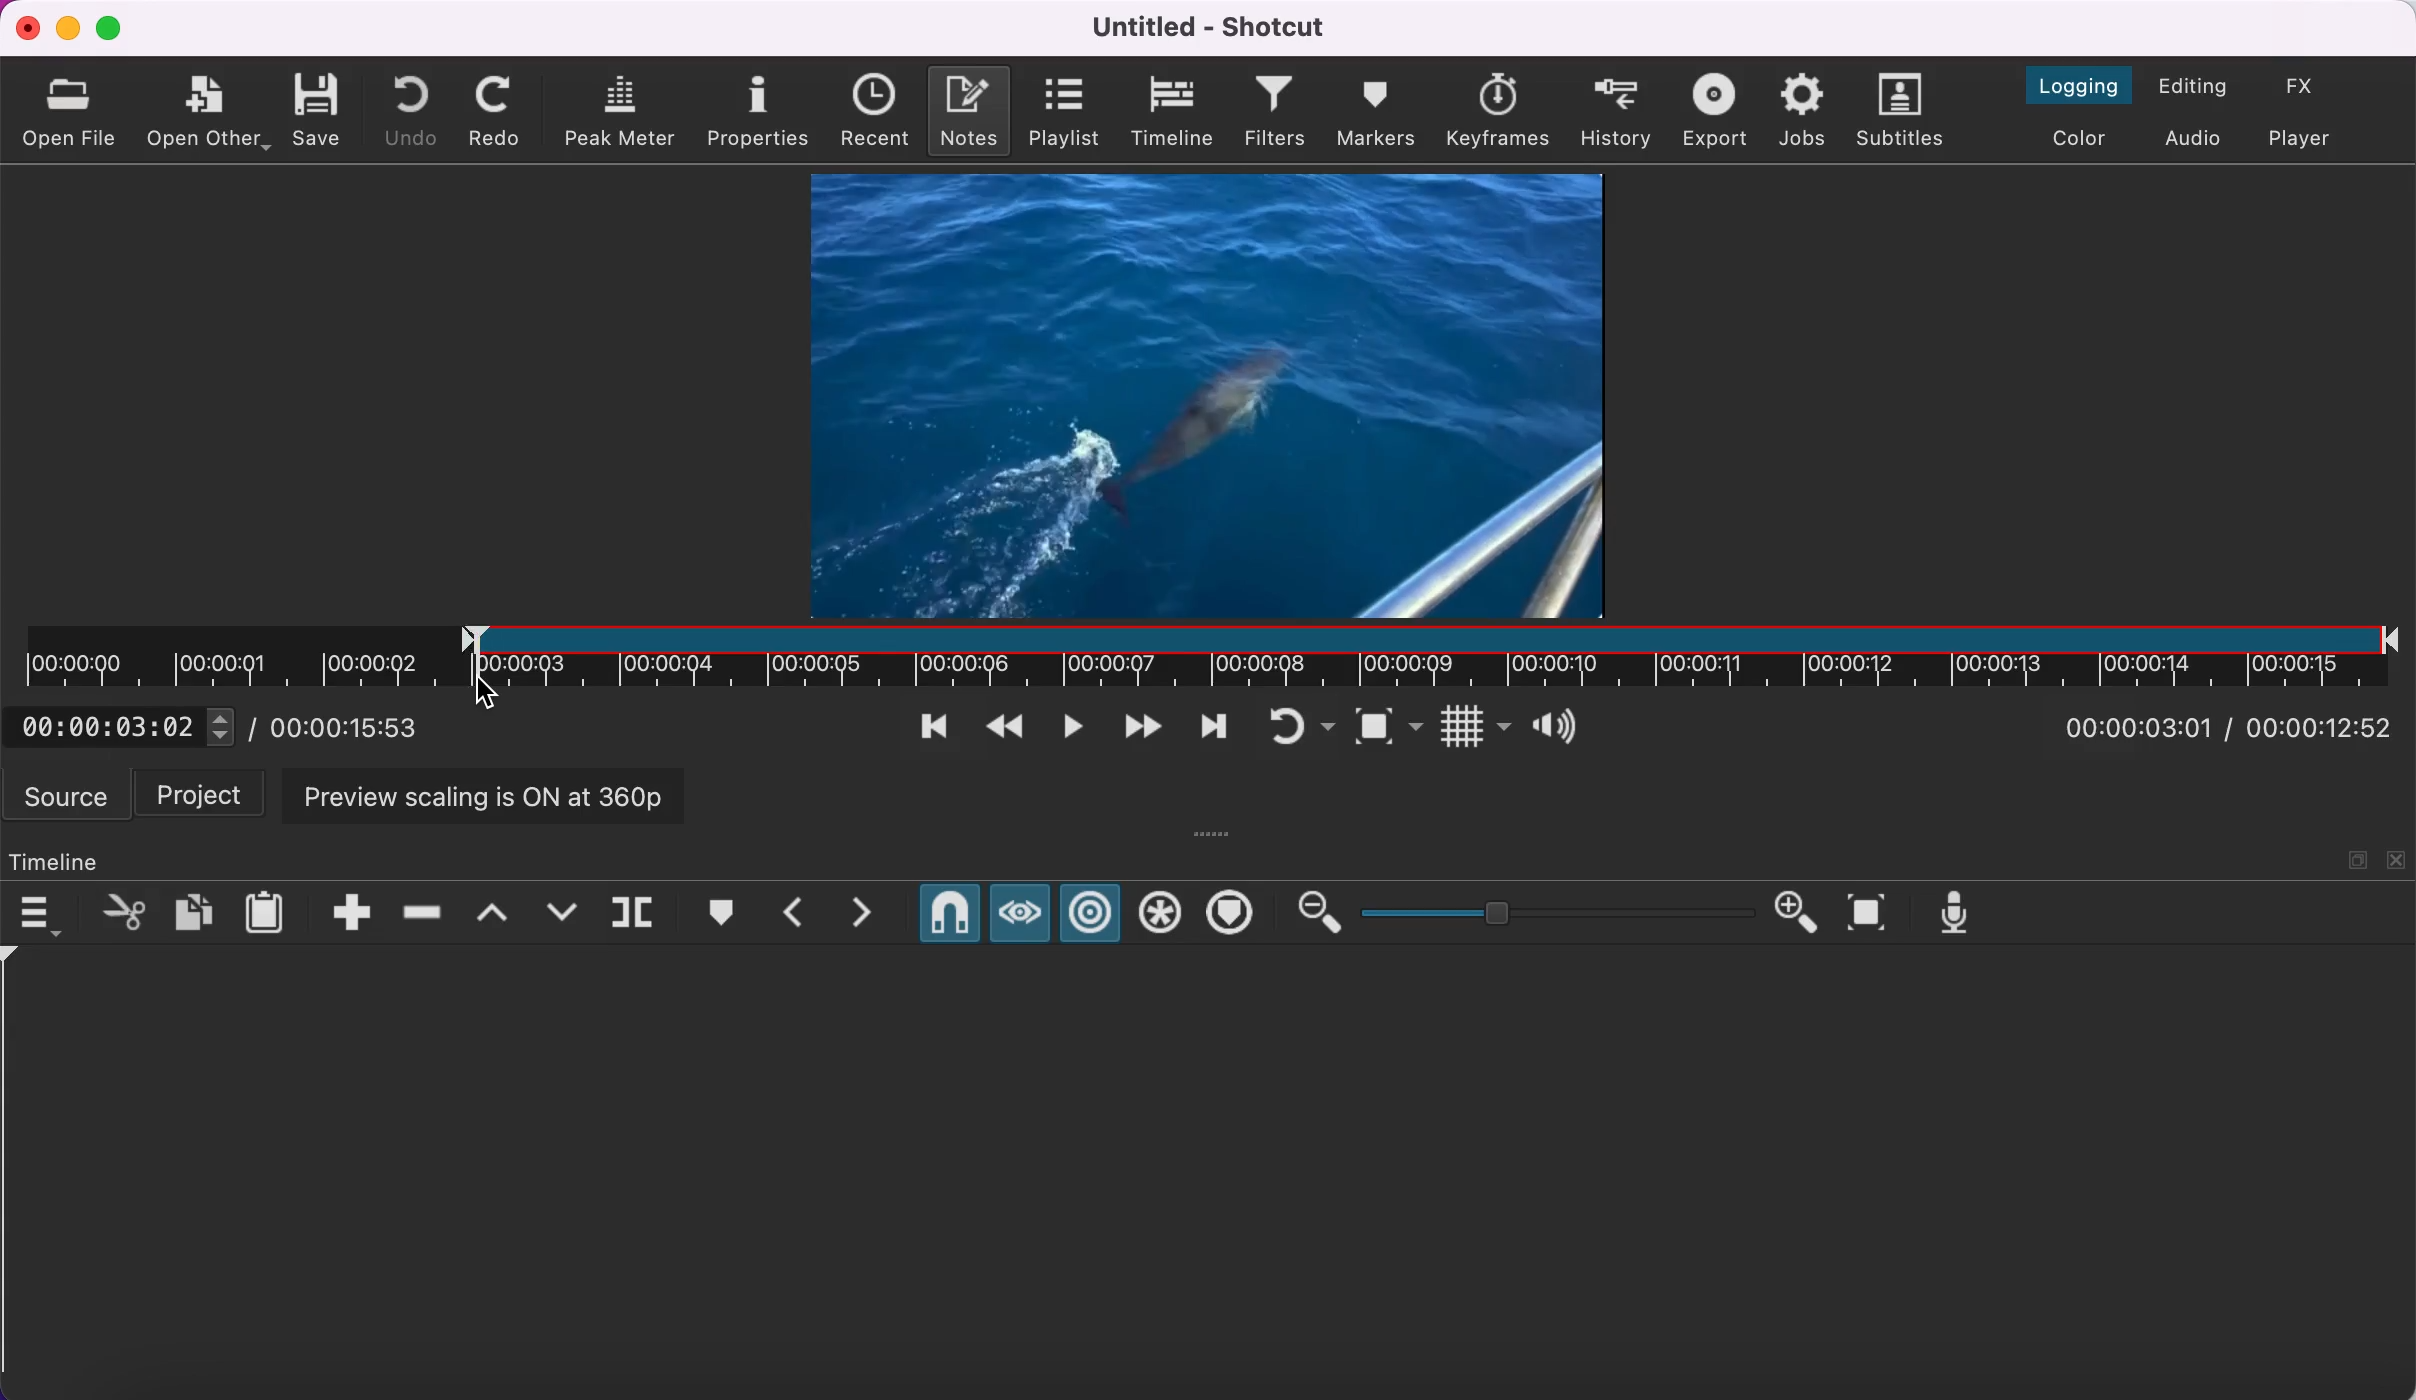  What do you see at coordinates (268, 912) in the screenshot?
I see `paste` at bounding box center [268, 912].